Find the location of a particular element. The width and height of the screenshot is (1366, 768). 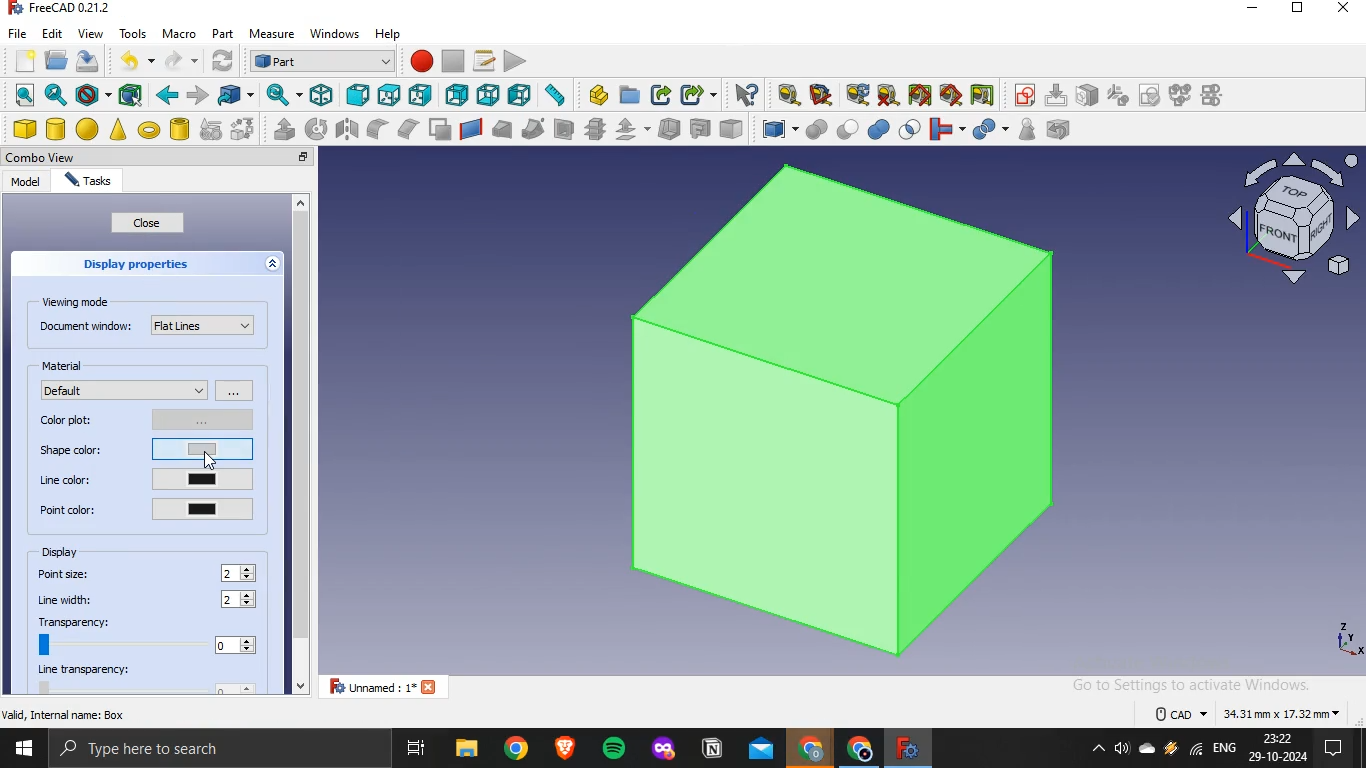

measure linear is located at coordinates (789, 96).